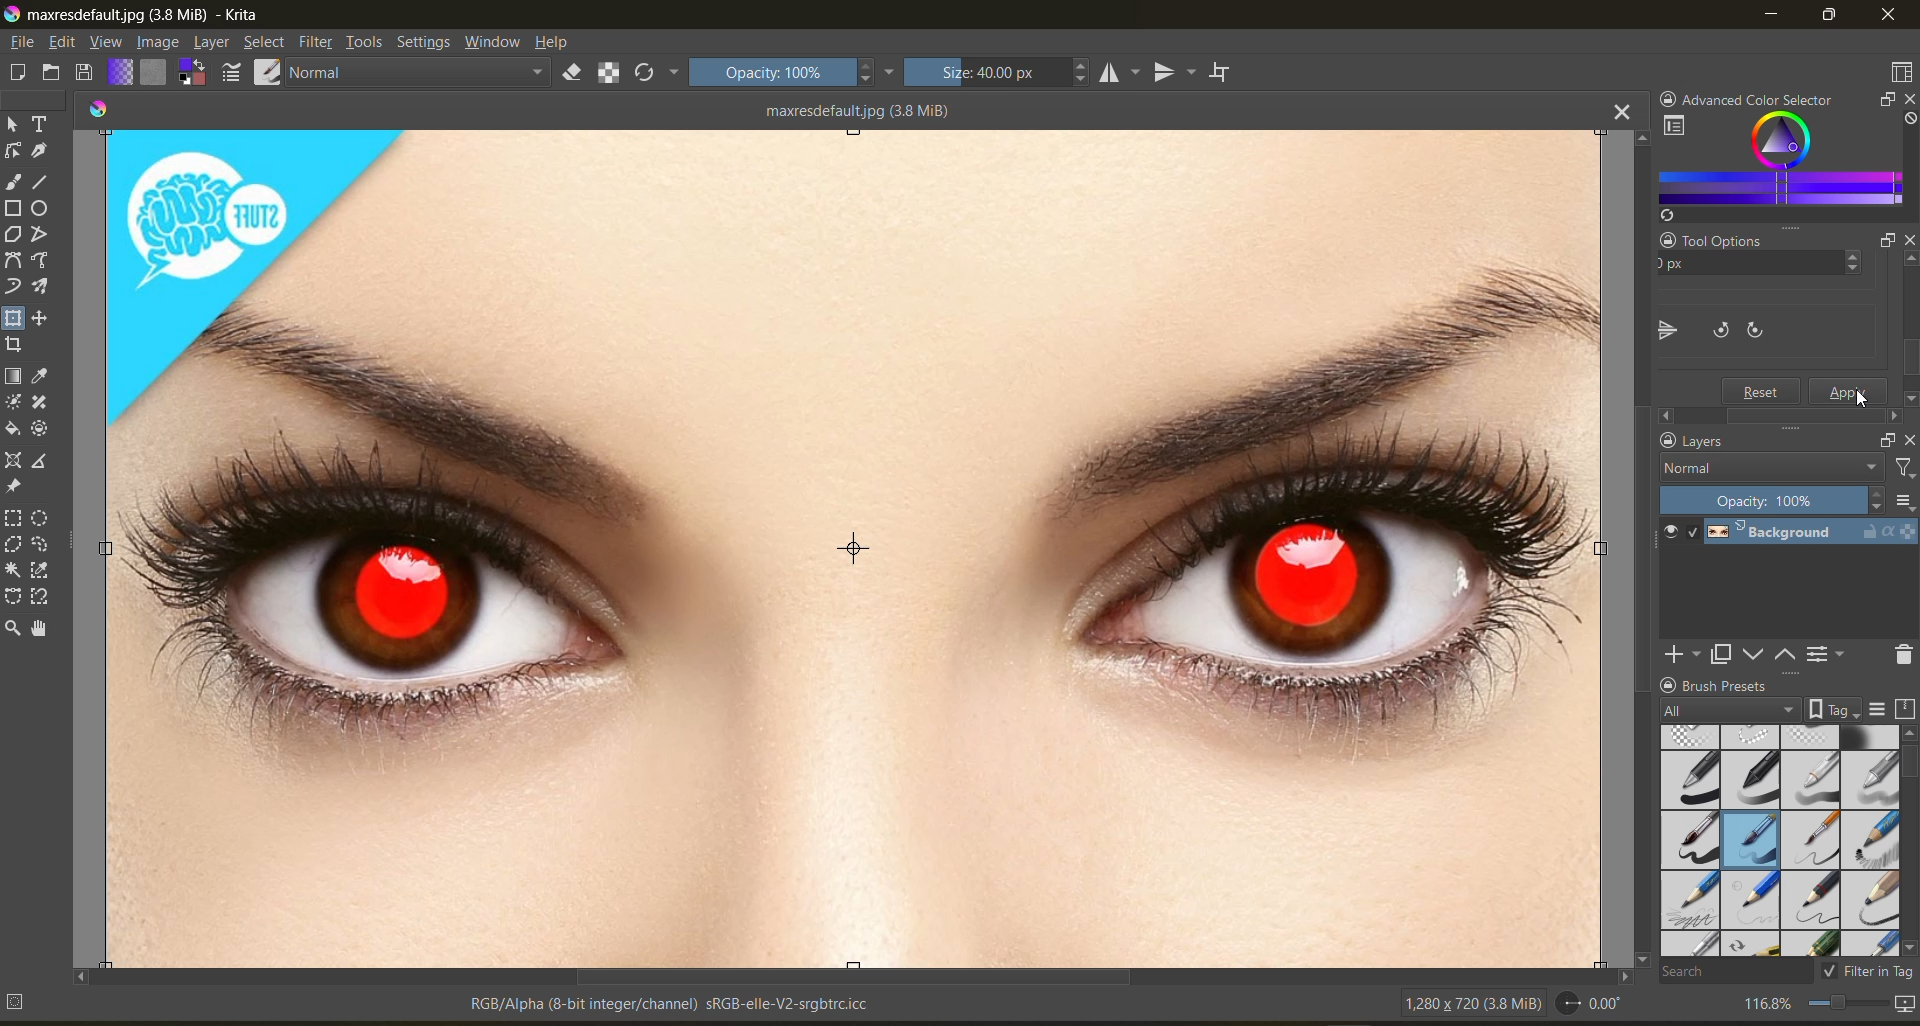 This screenshot has height=1026, width=1920. Describe the element at coordinates (1900, 73) in the screenshot. I see `choose workspace` at that location.